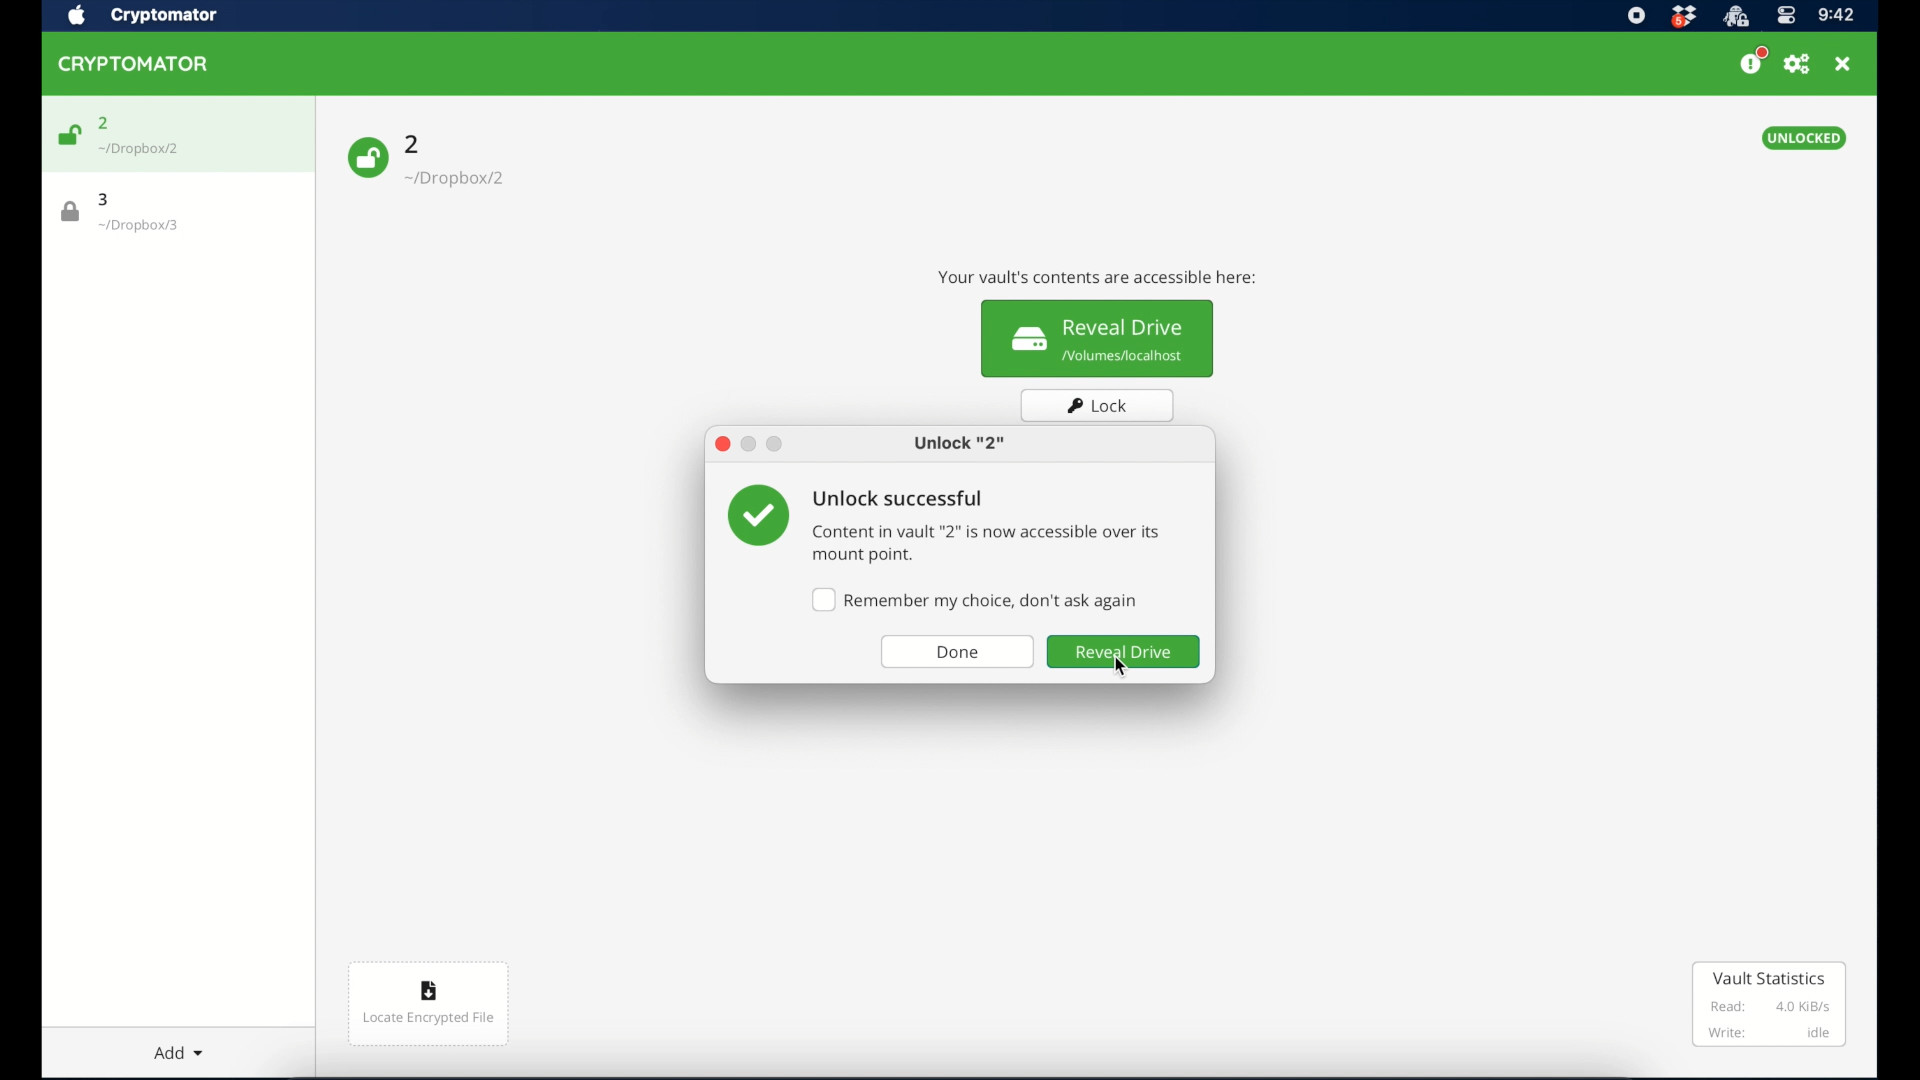  Describe the element at coordinates (985, 544) in the screenshot. I see `info` at that location.